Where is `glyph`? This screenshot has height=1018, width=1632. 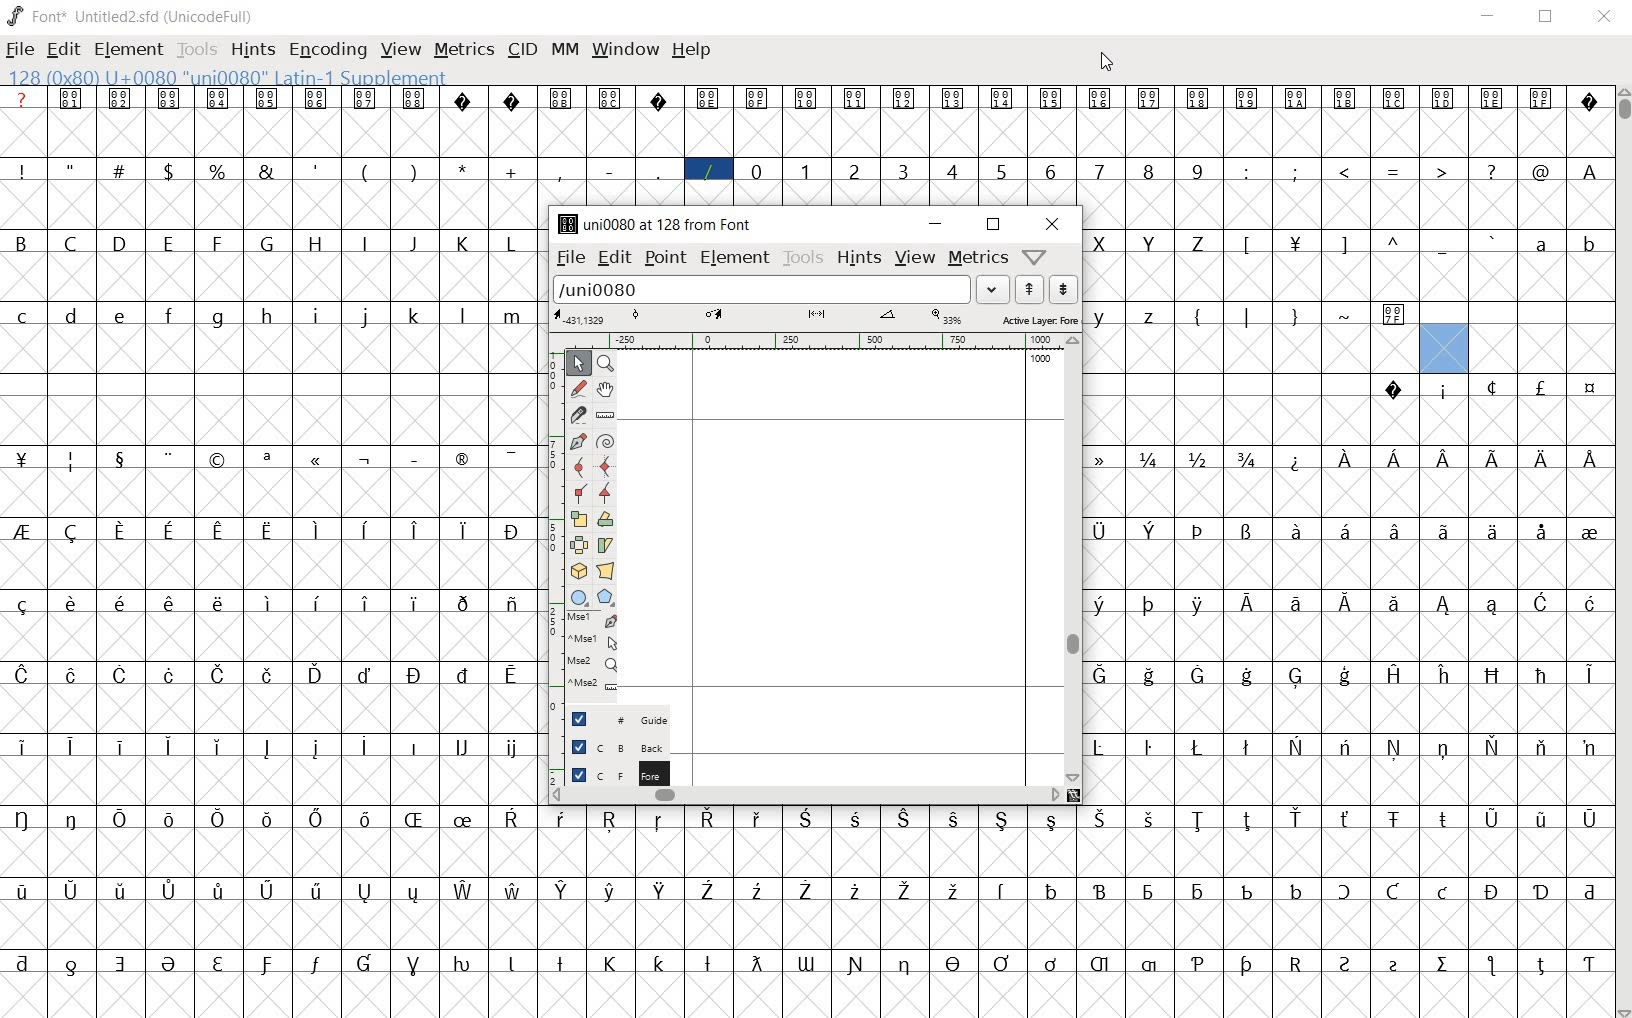 glyph is located at coordinates (219, 603).